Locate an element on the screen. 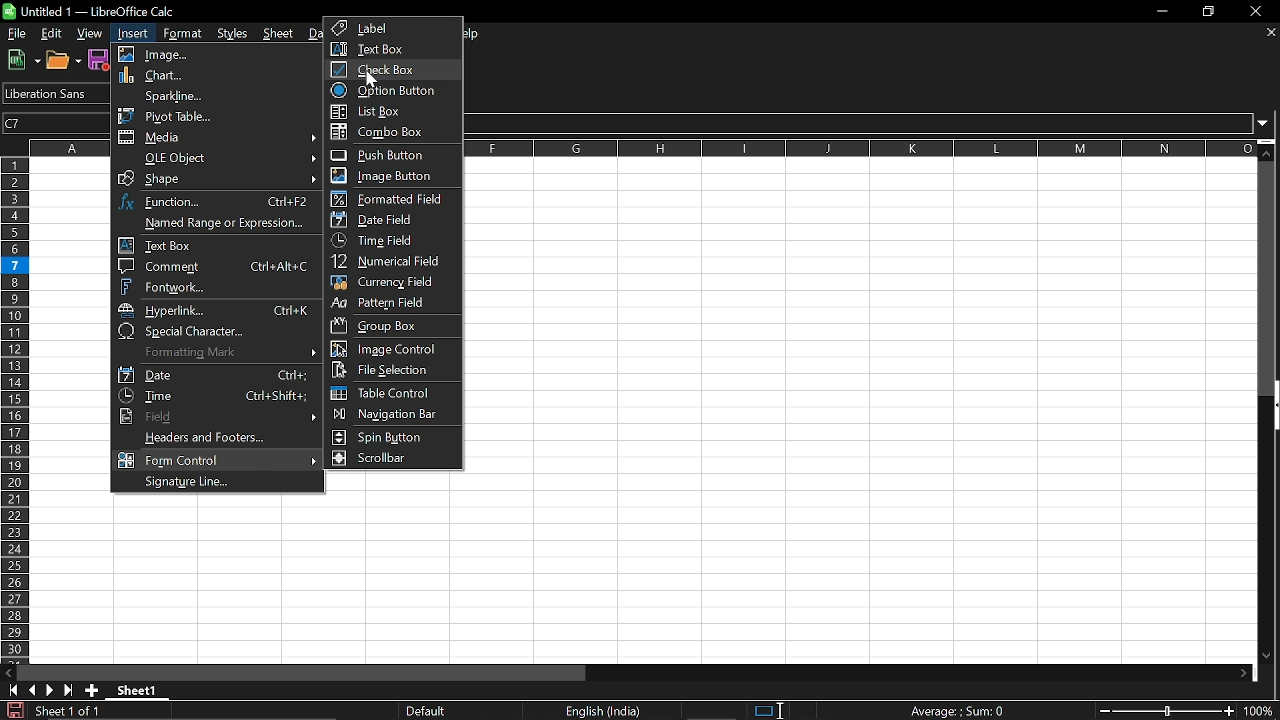 This screenshot has height=720, width=1280. Columns is located at coordinates (861, 148).